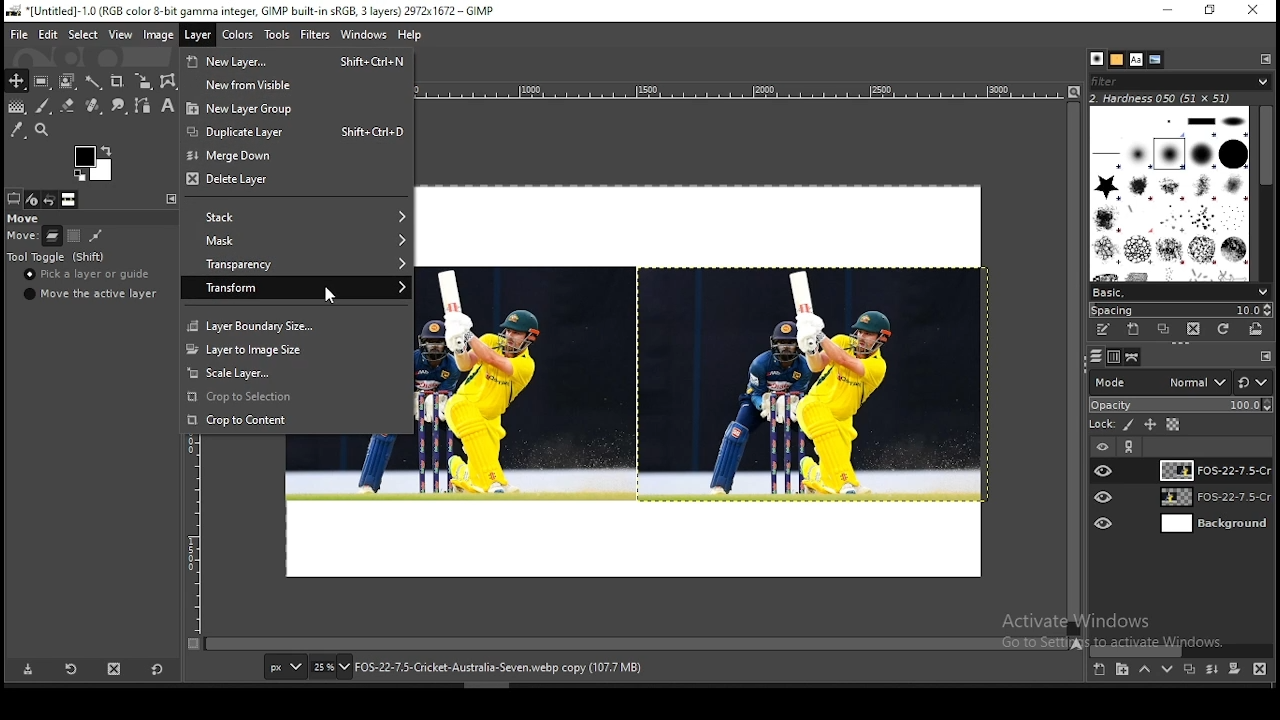 The image size is (1280, 720). What do you see at coordinates (1151, 426) in the screenshot?
I see `lock size and position` at bounding box center [1151, 426].